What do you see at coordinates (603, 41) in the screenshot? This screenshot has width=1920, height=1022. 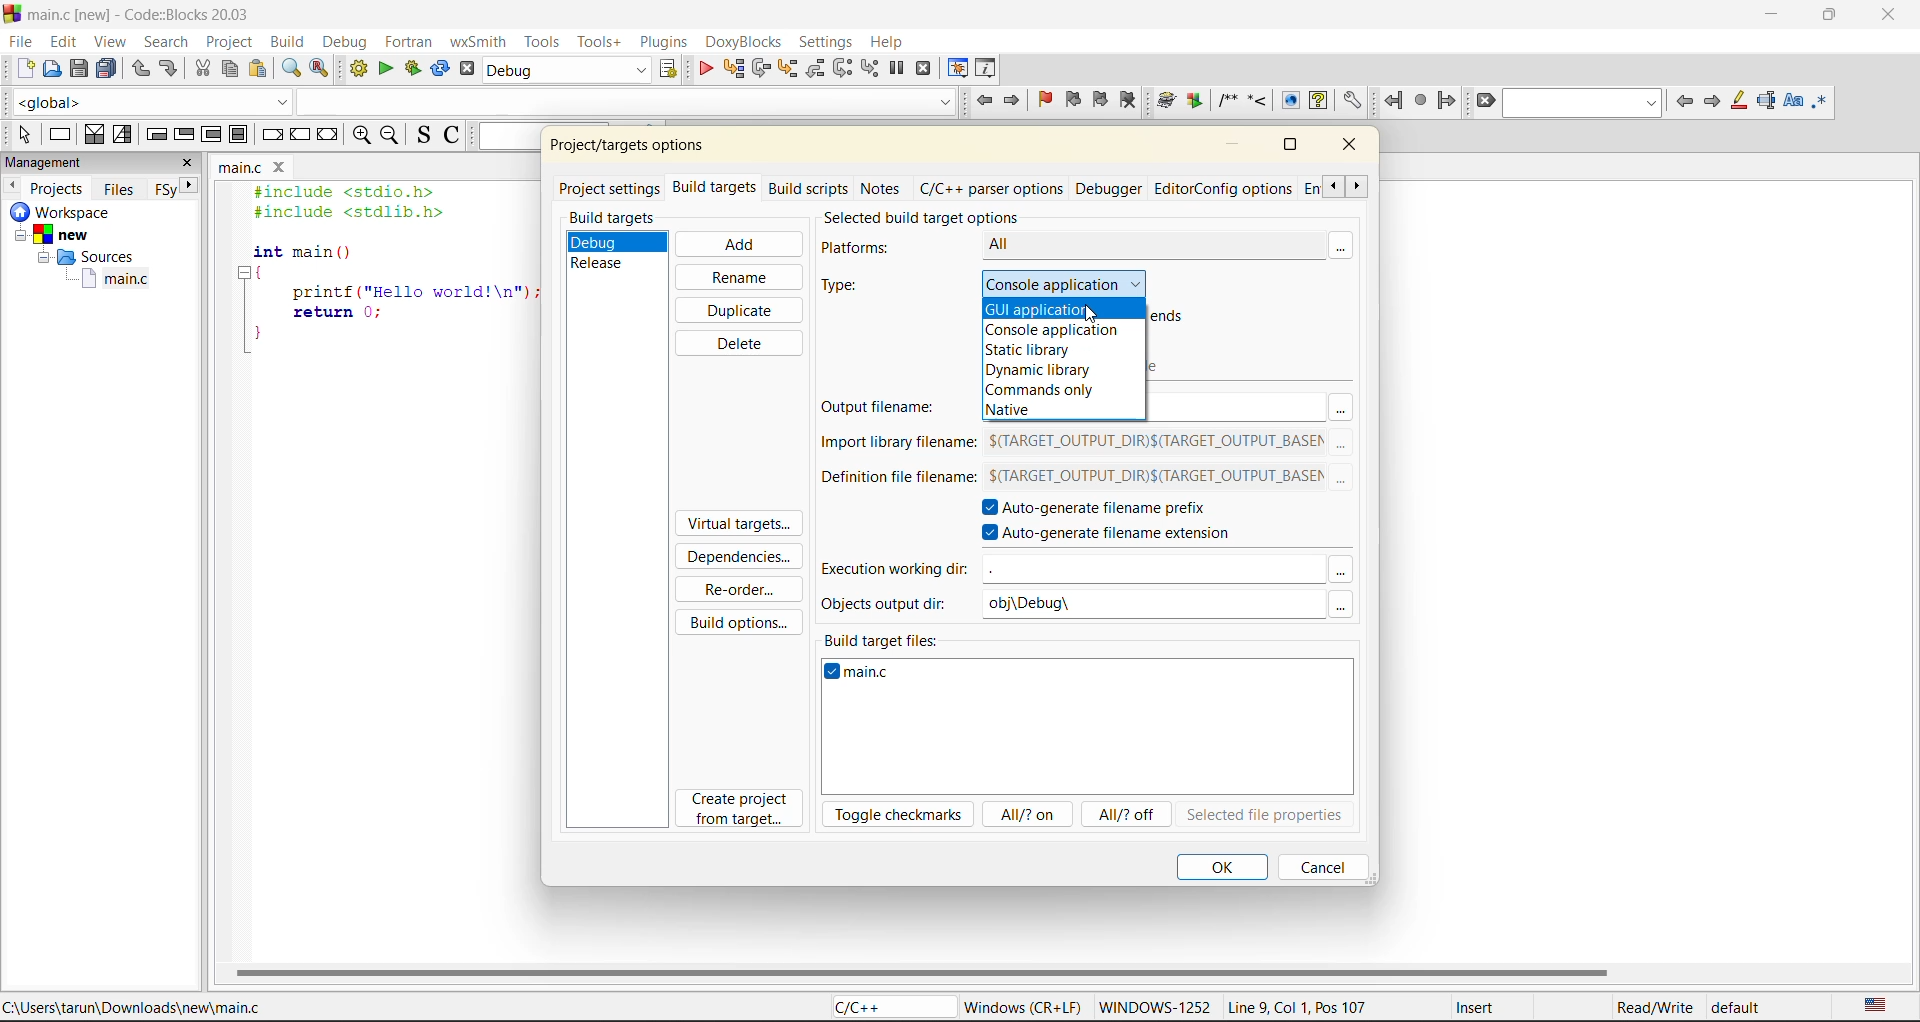 I see `tools` at bounding box center [603, 41].